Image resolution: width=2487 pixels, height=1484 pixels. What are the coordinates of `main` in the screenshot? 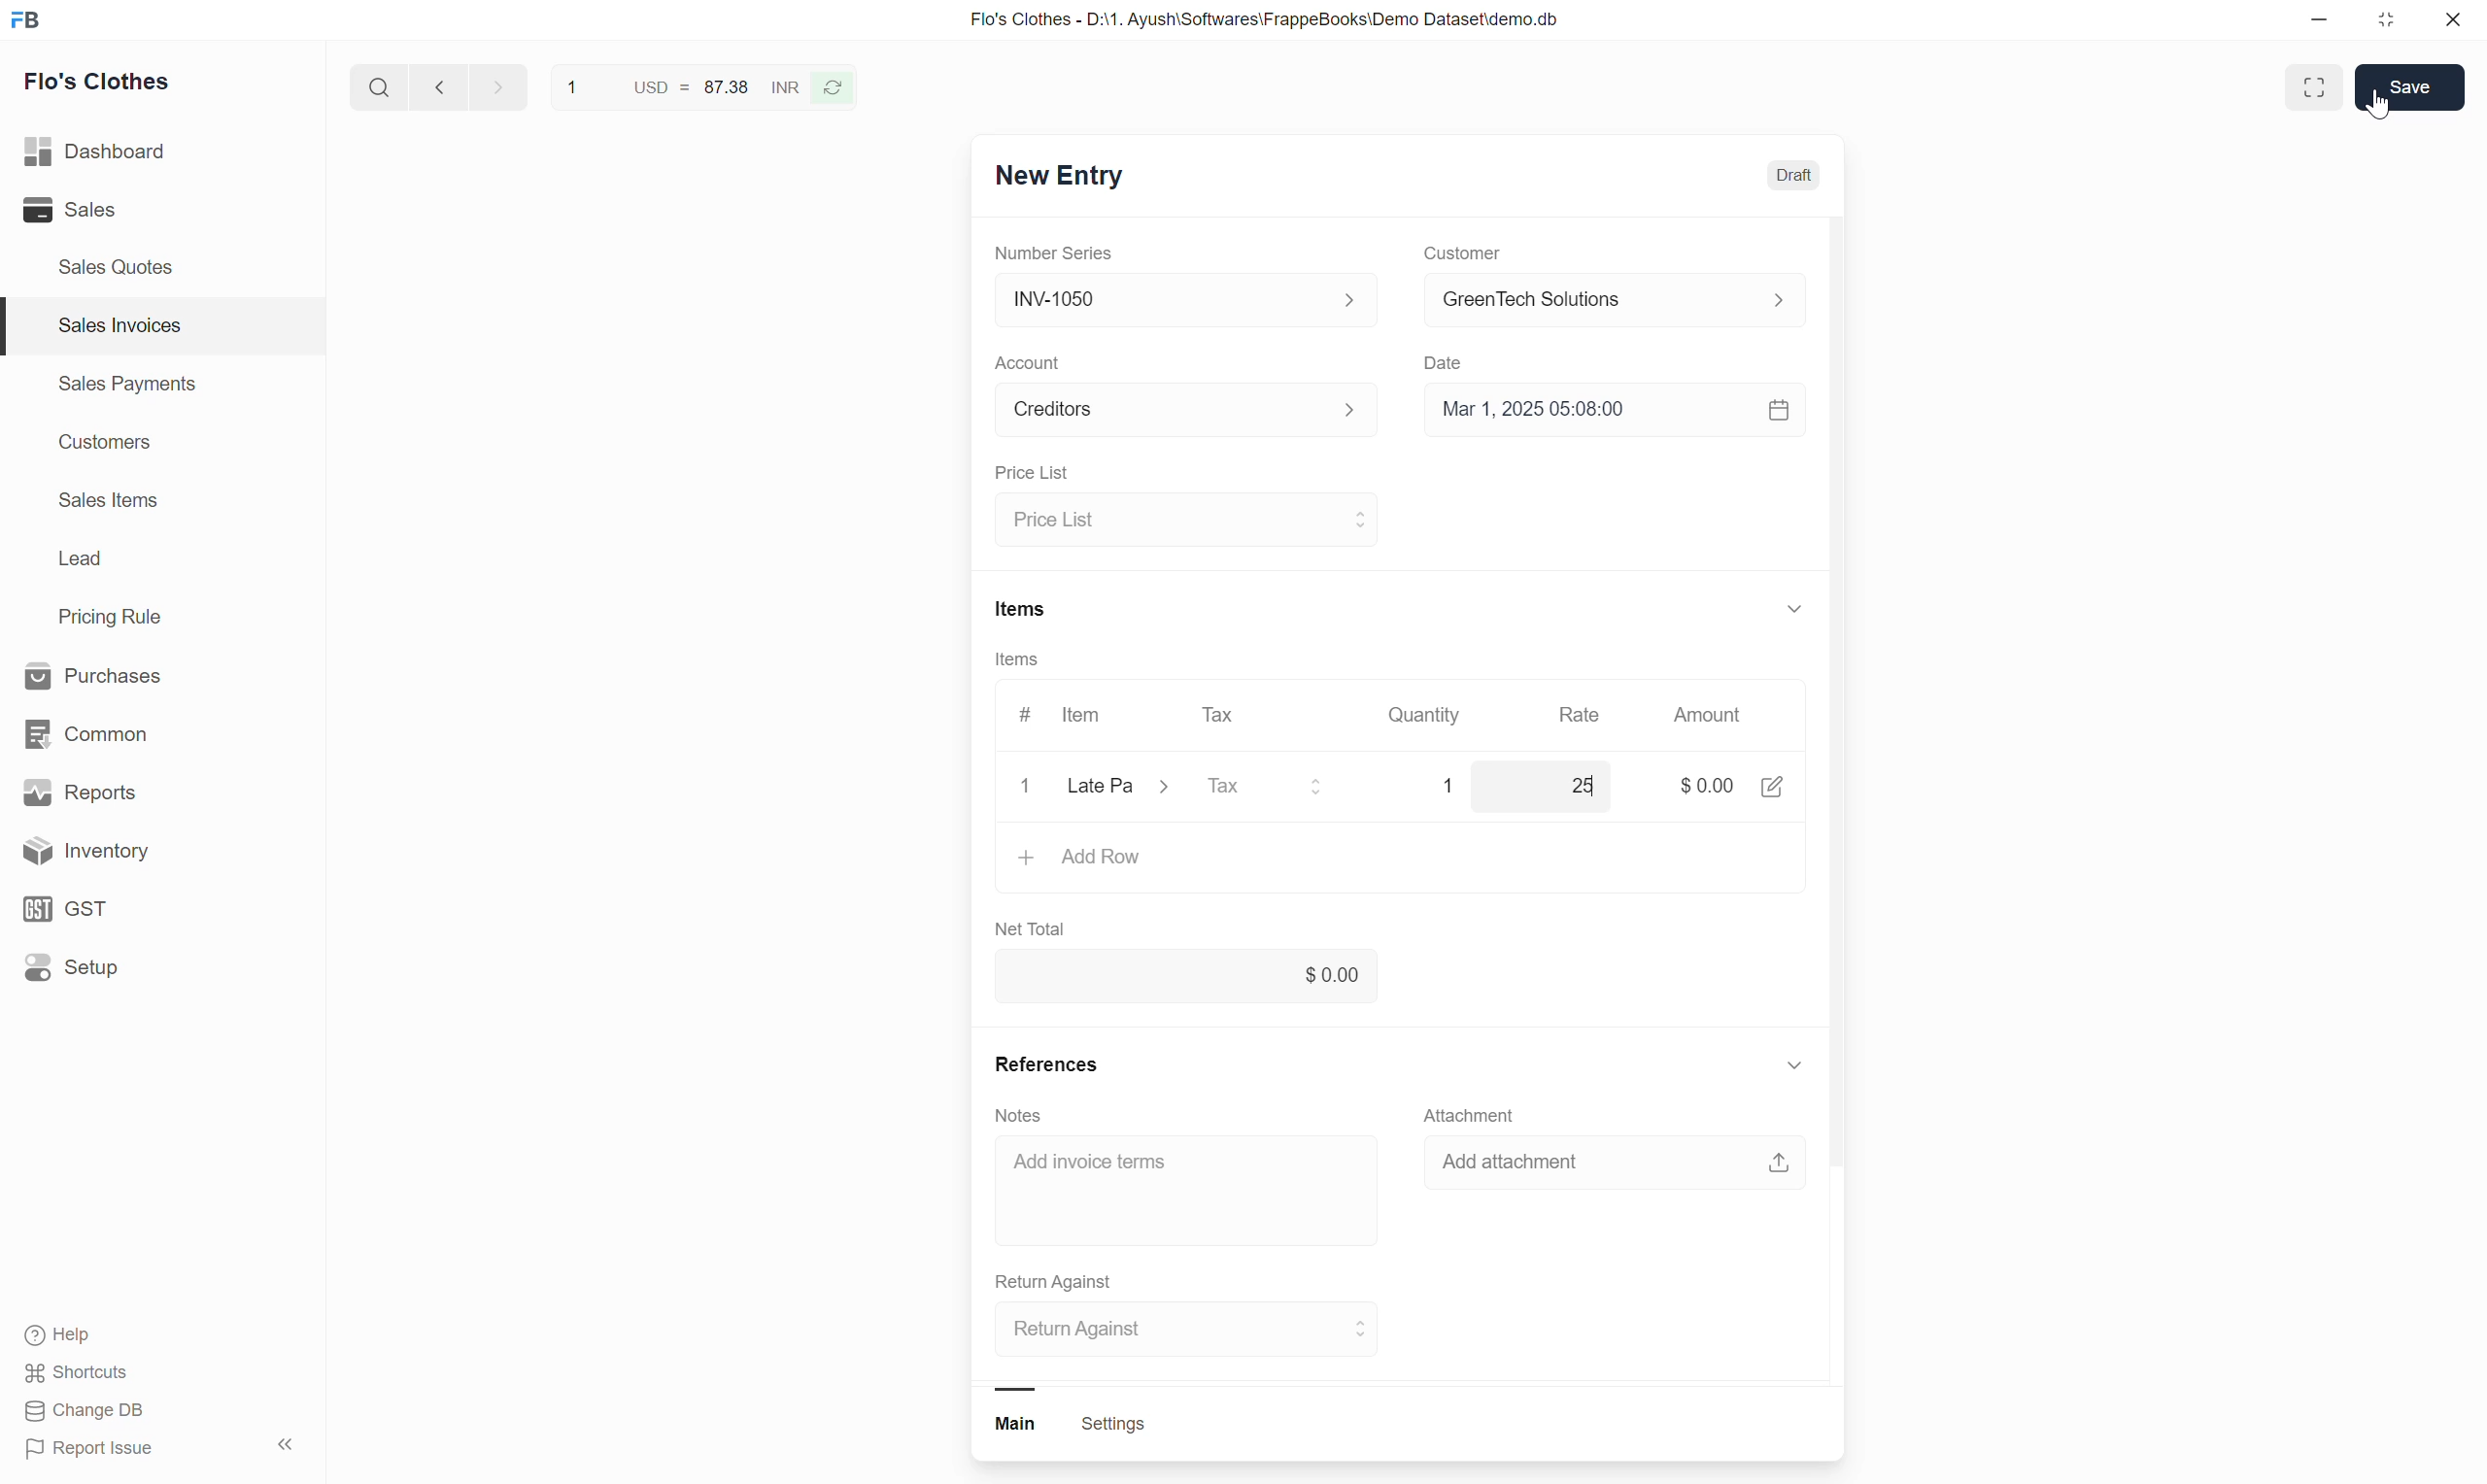 It's located at (1024, 1427).